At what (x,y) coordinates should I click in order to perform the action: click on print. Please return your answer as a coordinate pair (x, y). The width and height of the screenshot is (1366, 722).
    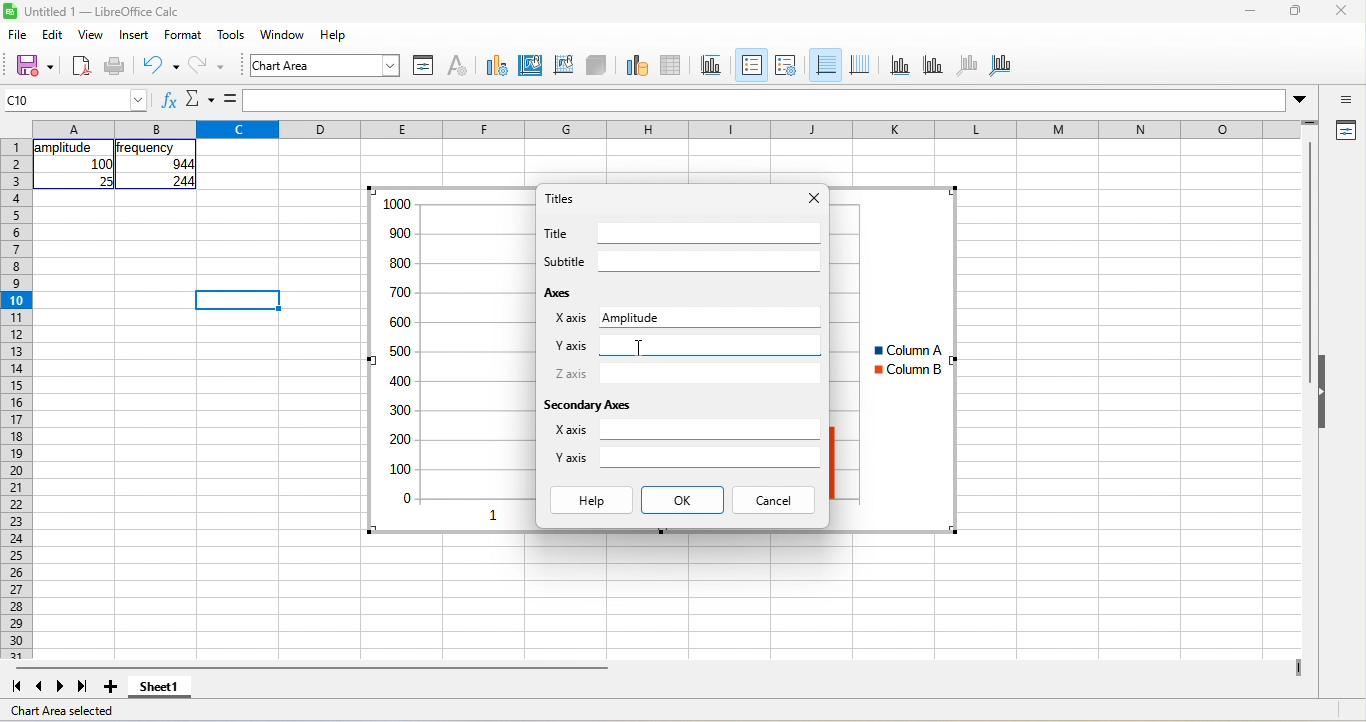
    Looking at the image, I should click on (115, 67).